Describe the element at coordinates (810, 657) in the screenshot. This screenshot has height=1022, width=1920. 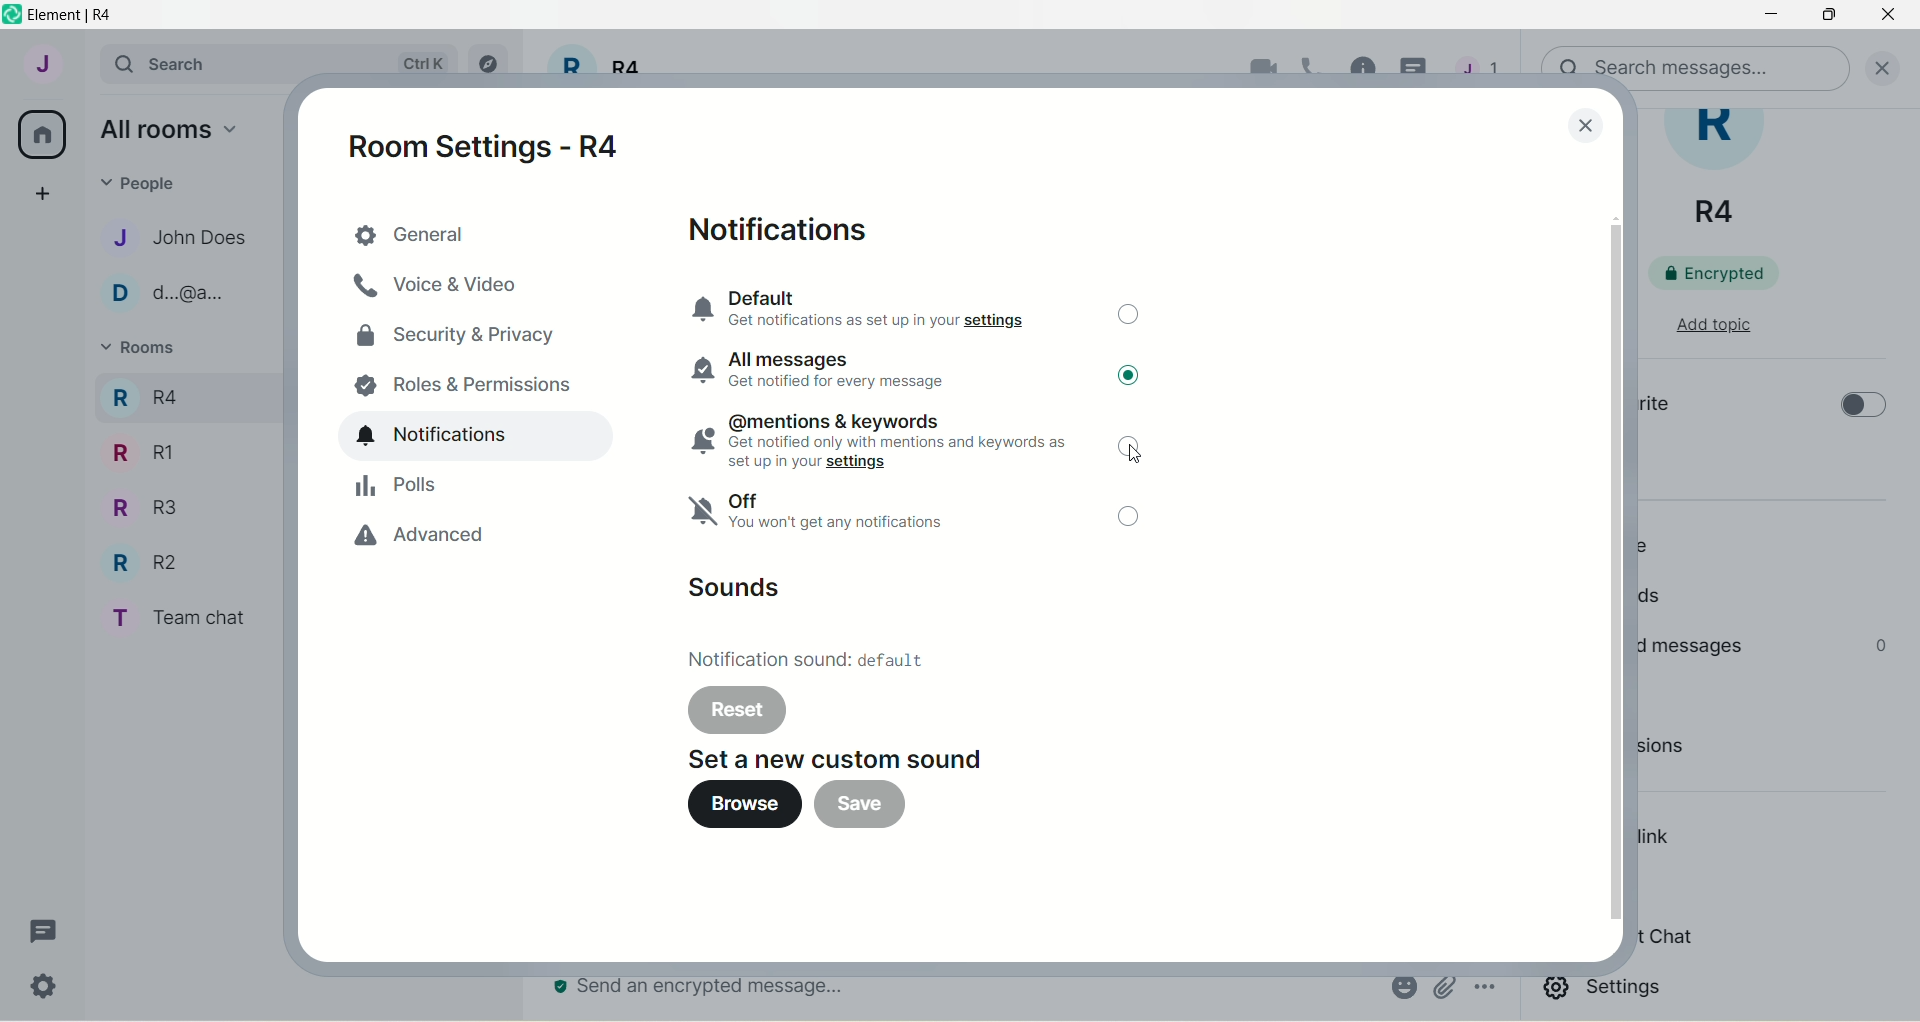
I see `Notification sound: default` at that location.